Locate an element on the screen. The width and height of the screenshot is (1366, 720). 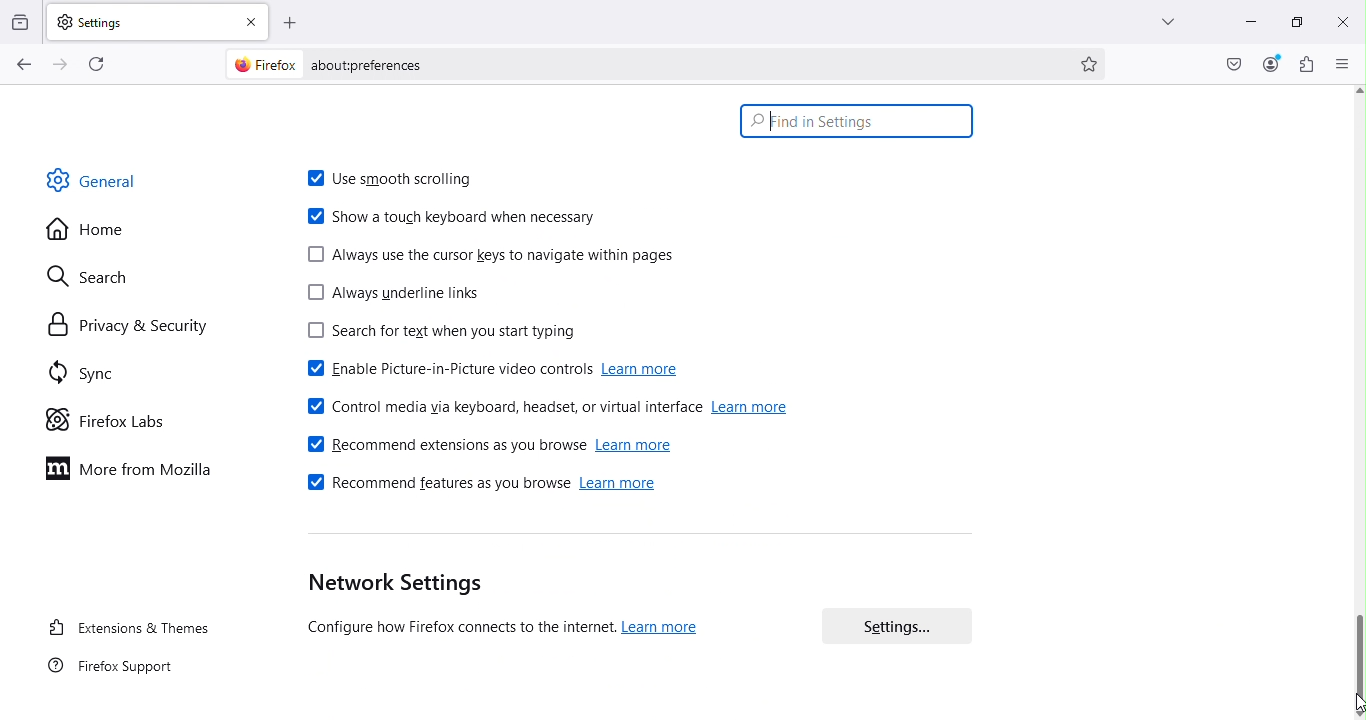
close is located at coordinates (252, 19).